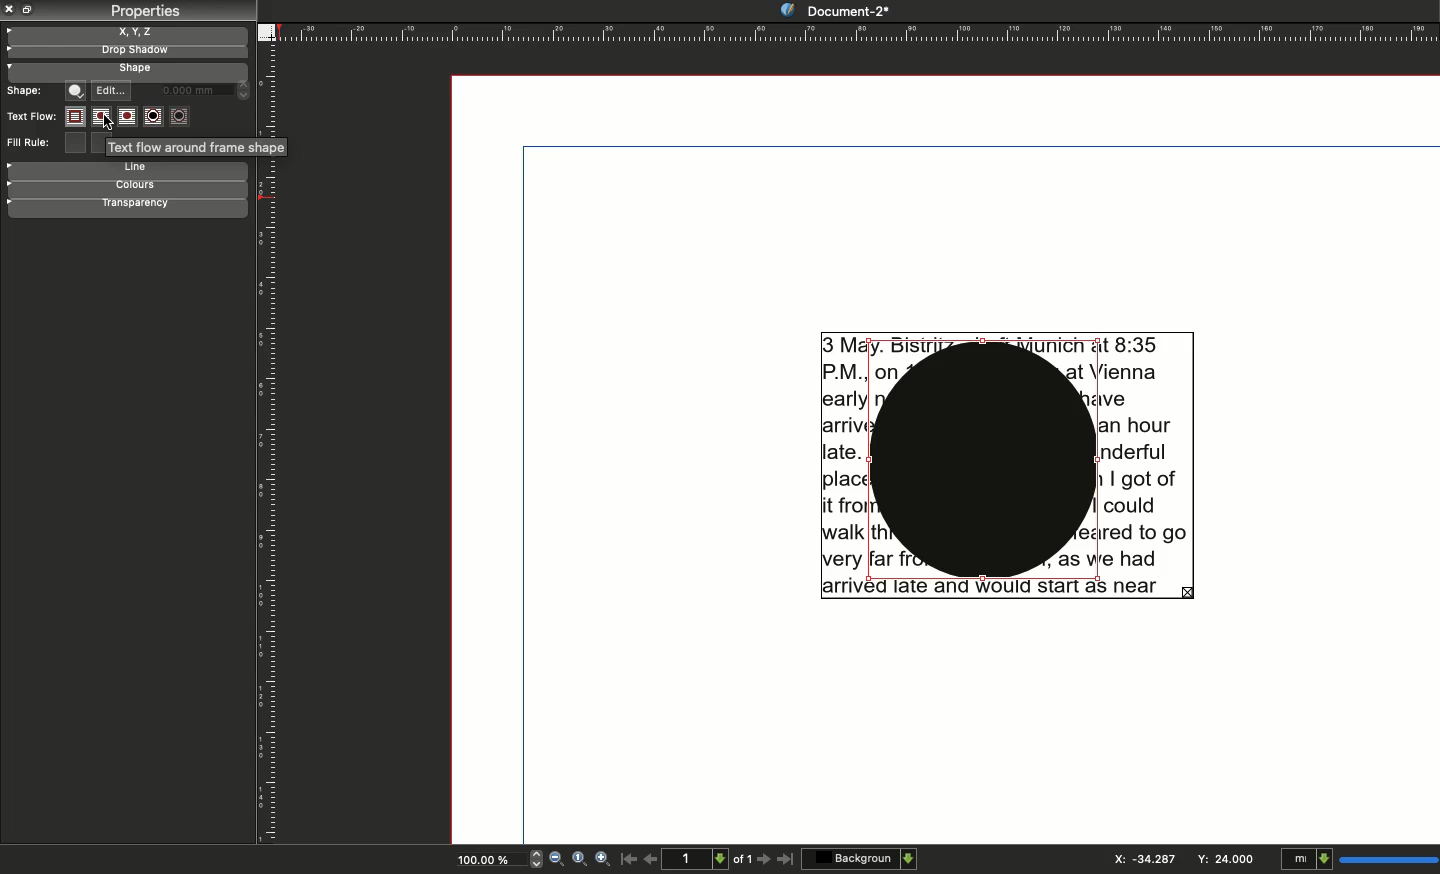 The image size is (1440, 874). Describe the element at coordinates (131, 69) in the screenshot. I see `Shape` at that location.